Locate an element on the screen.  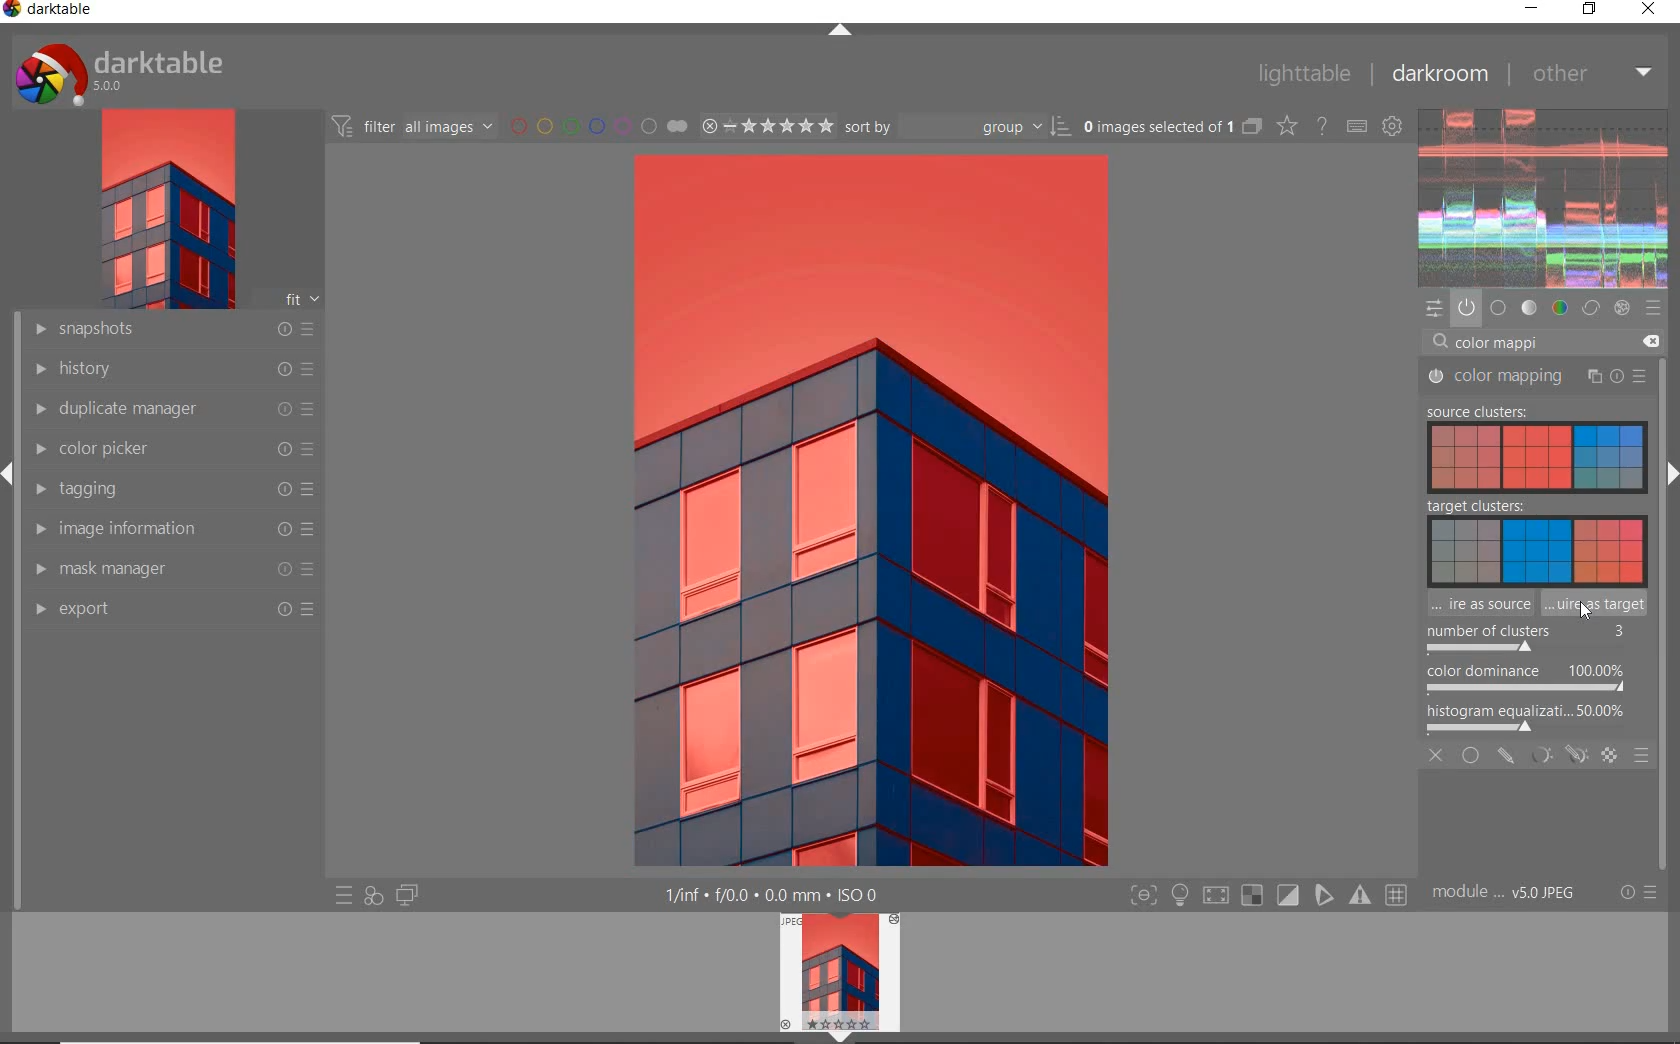
collapsed grouped images is located at coordinates (1252, 124).